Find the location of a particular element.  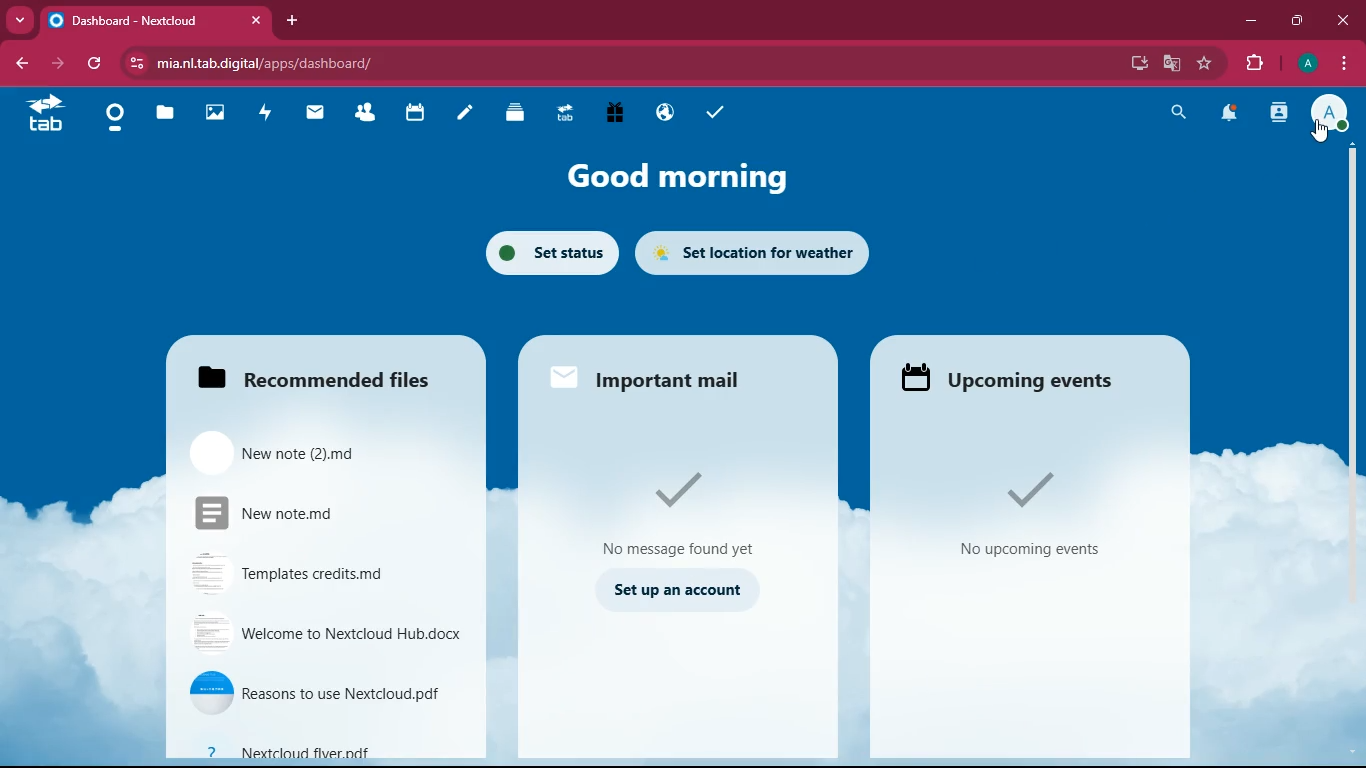

extensions is located at coordinates (1256, 61).